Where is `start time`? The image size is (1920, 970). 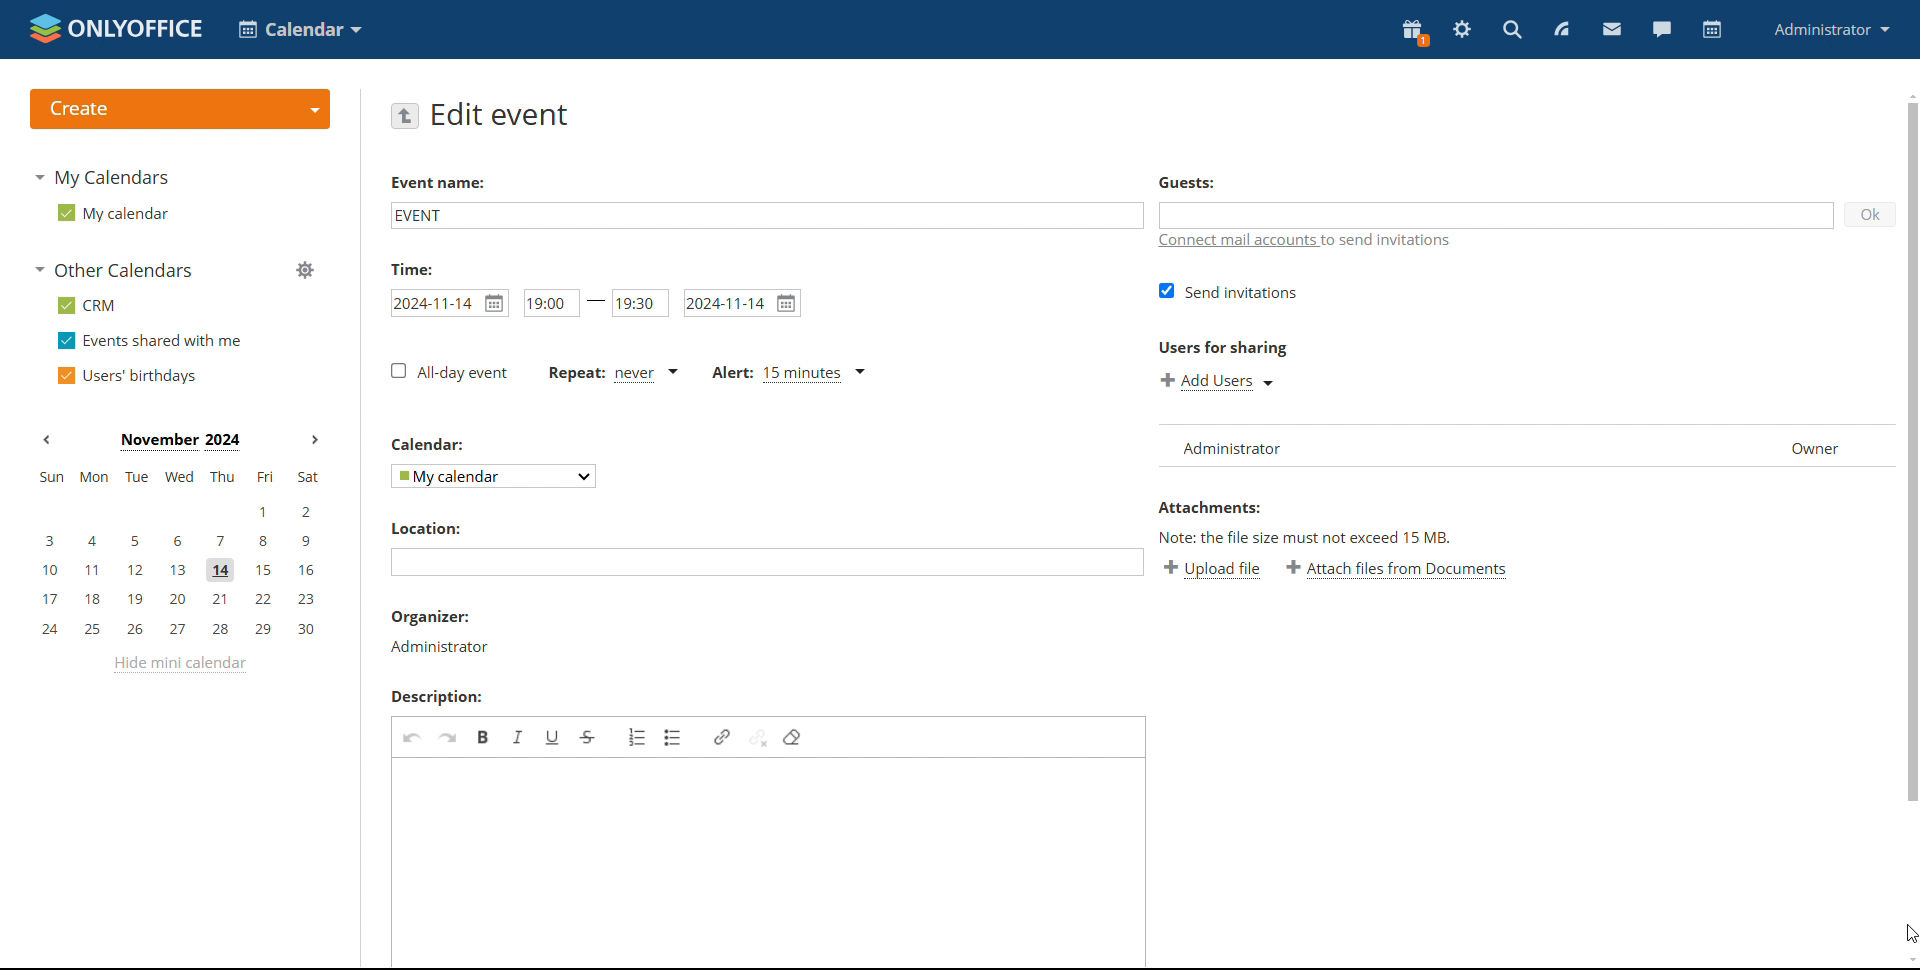 start time is located at coordinates (450, 303).